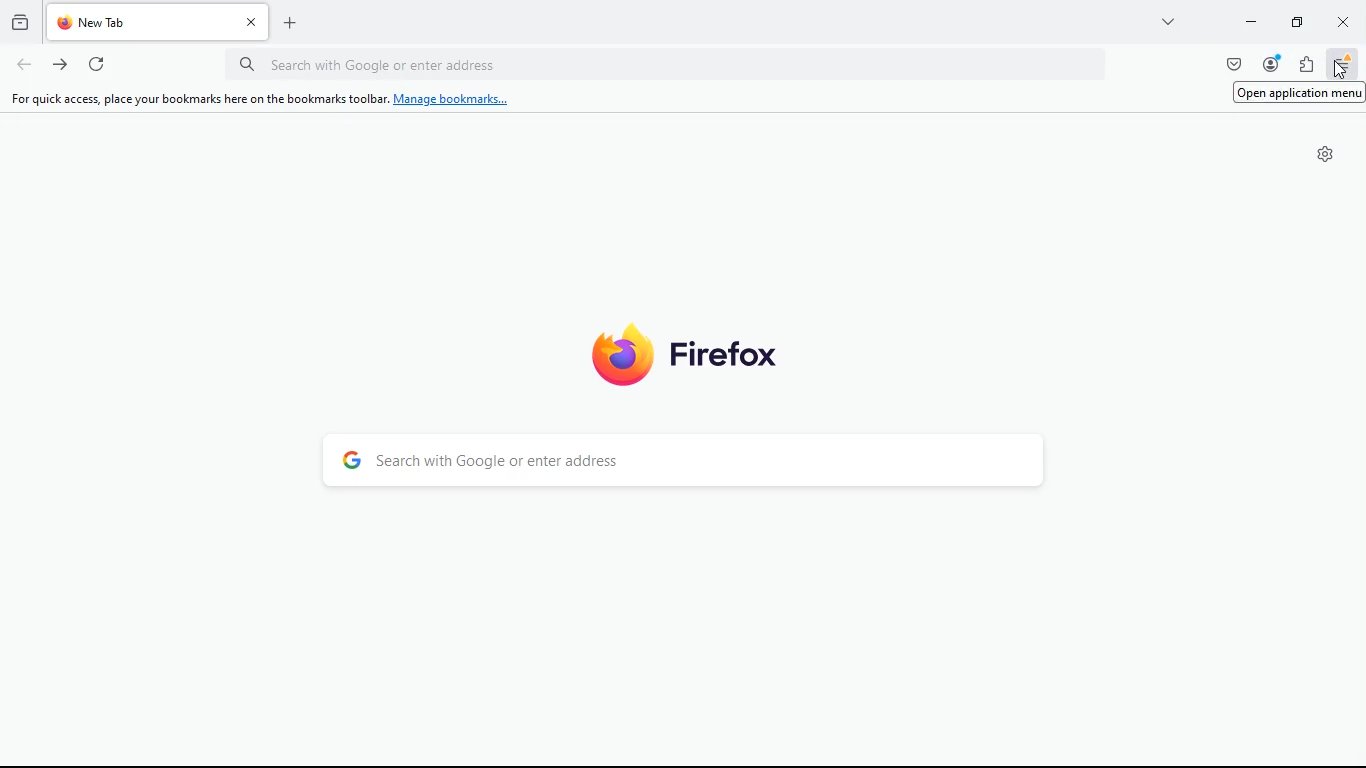 The width and height of the screenshot is (1366, 768). I want to click on pocket, so click(1235, 65).